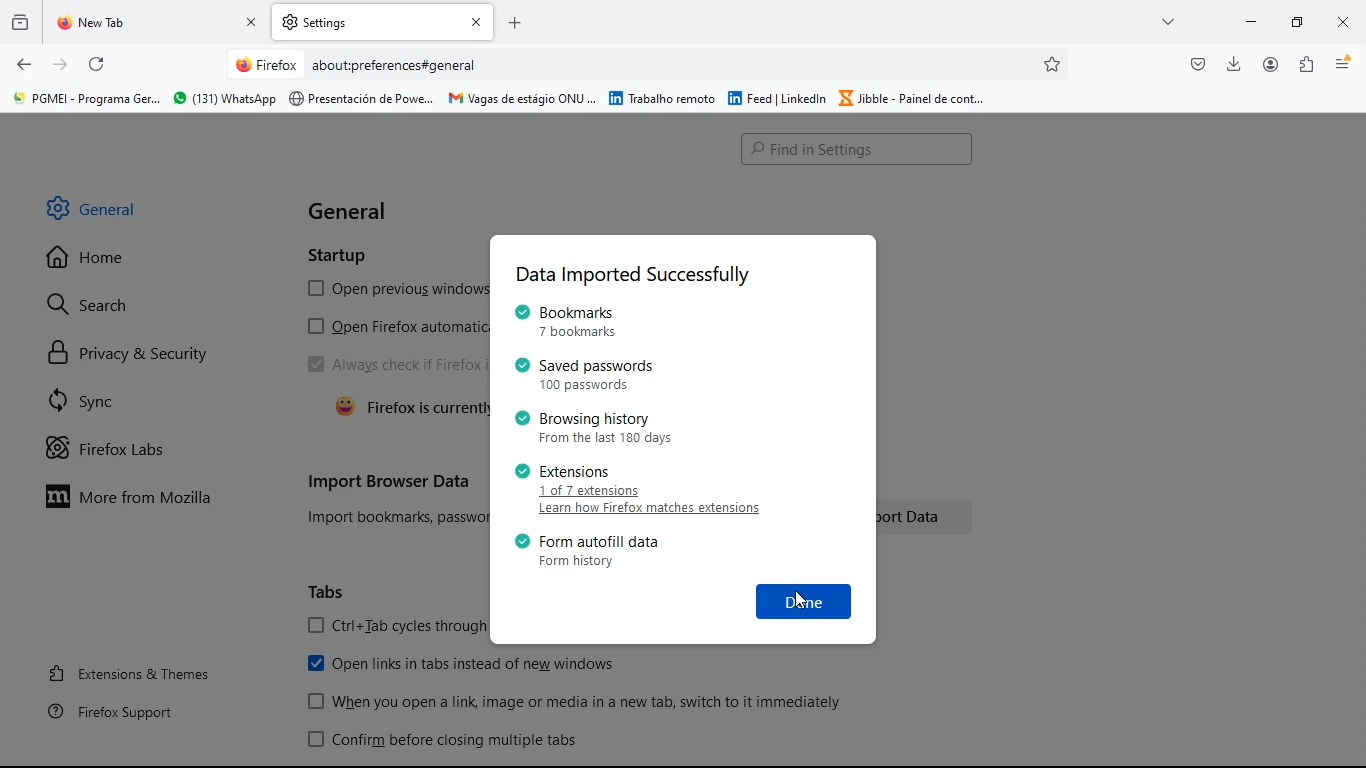 This screenshot has width=1366, height=768. Describe the element at coordinates (515, 23) in the screenshot. I see `Add new tab` at that location.